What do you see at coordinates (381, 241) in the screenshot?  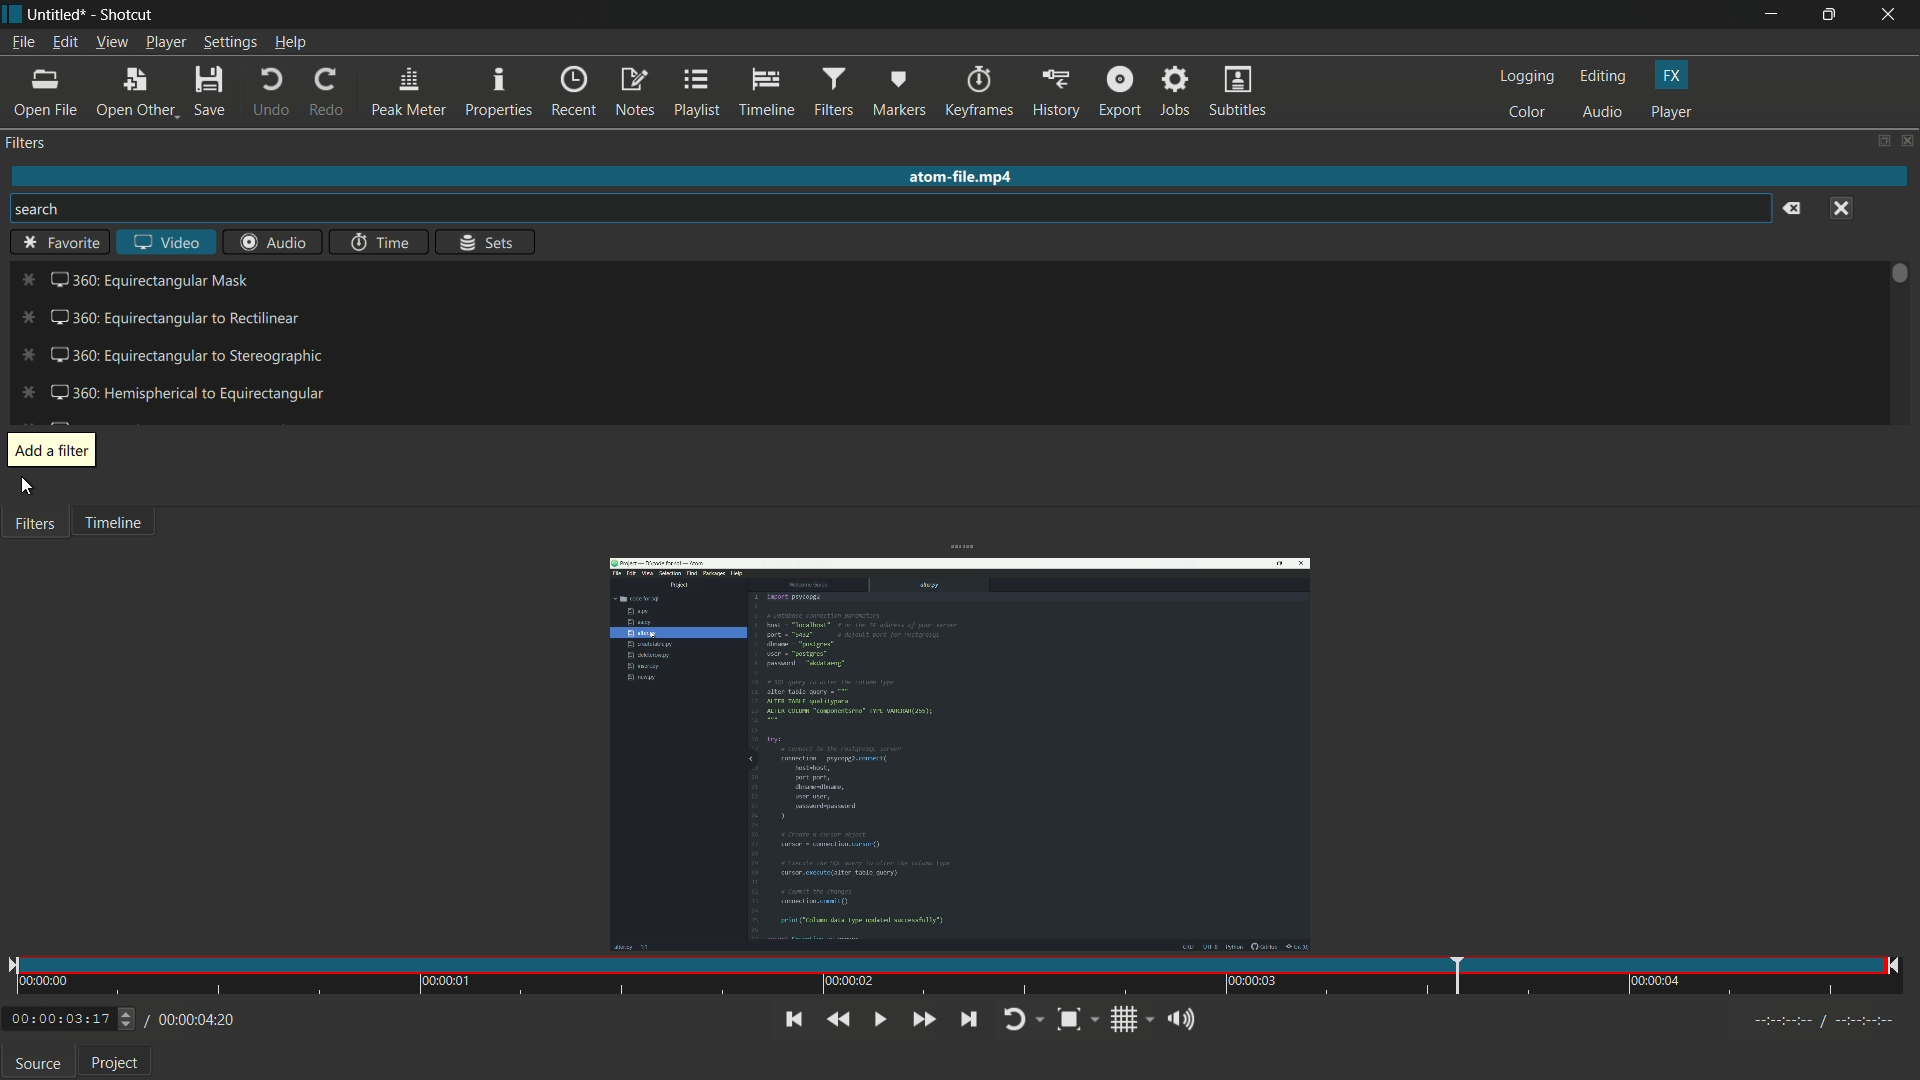 I see `time` at bounding box center [381, 241].